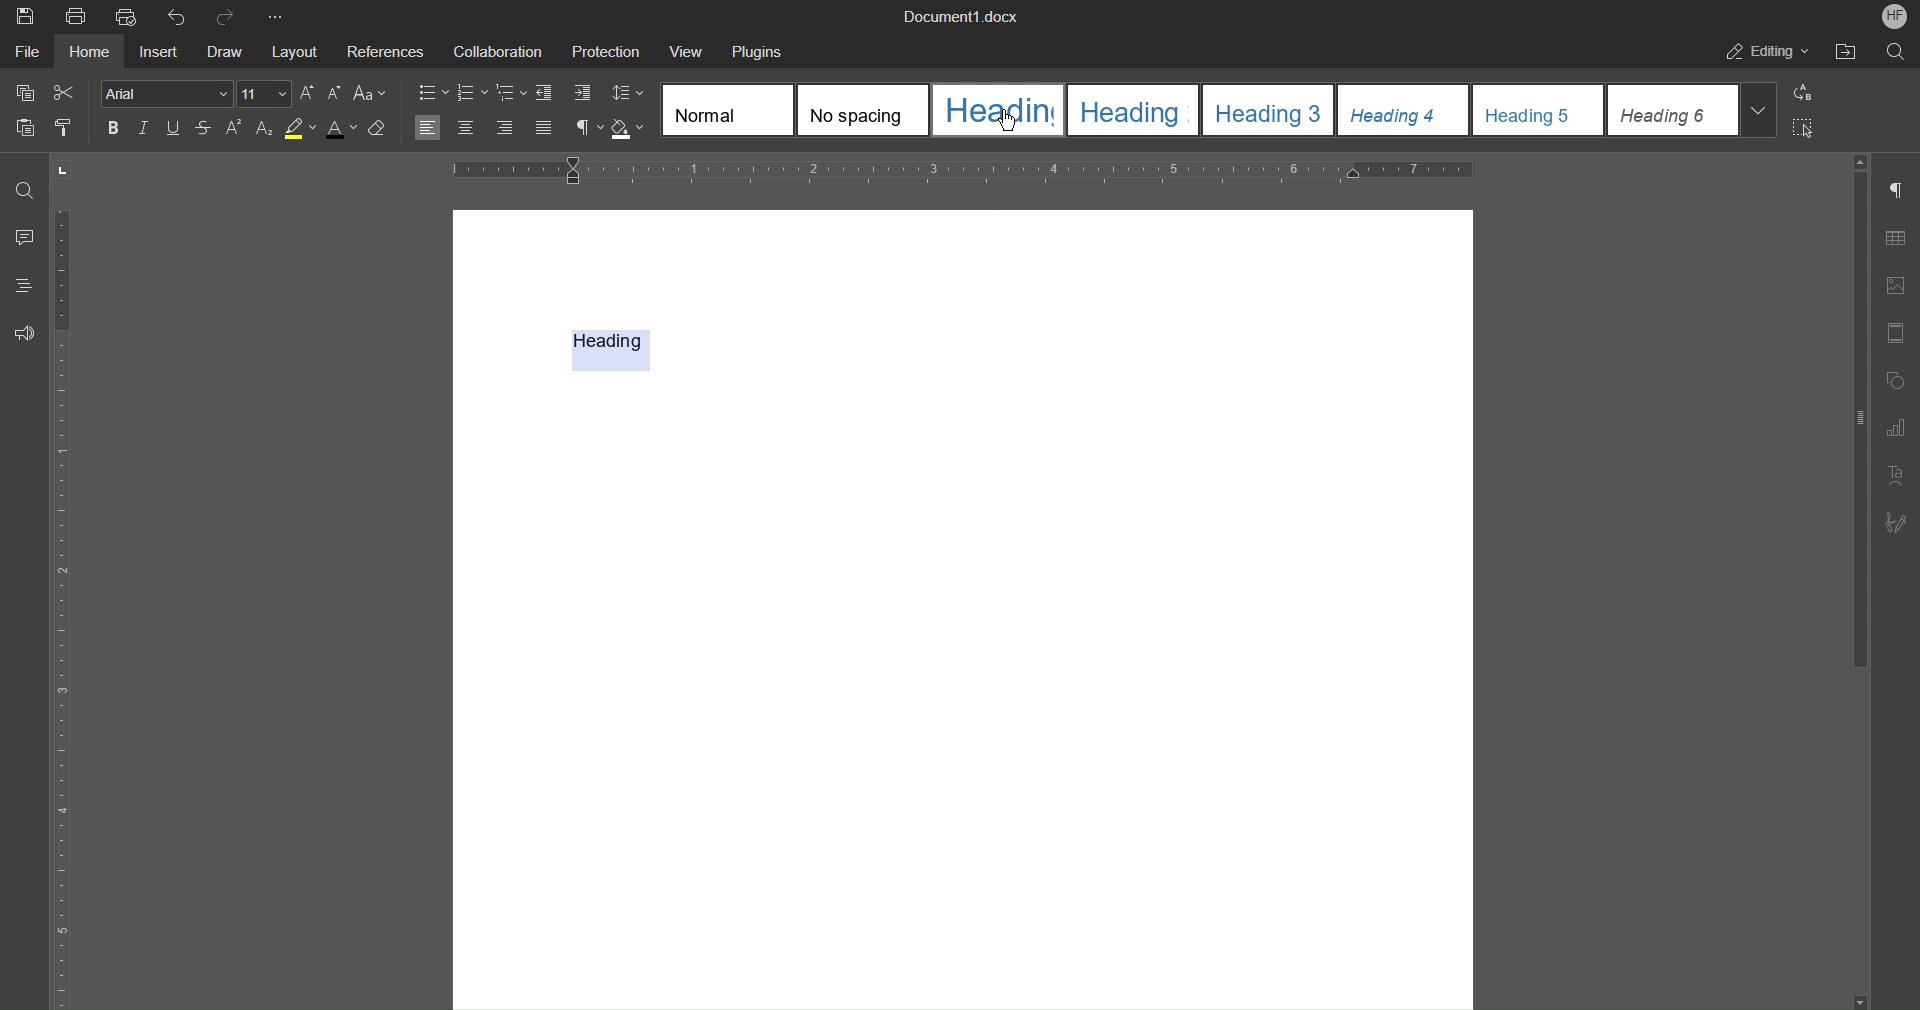  I want to click on Layout, so click(292, 50).